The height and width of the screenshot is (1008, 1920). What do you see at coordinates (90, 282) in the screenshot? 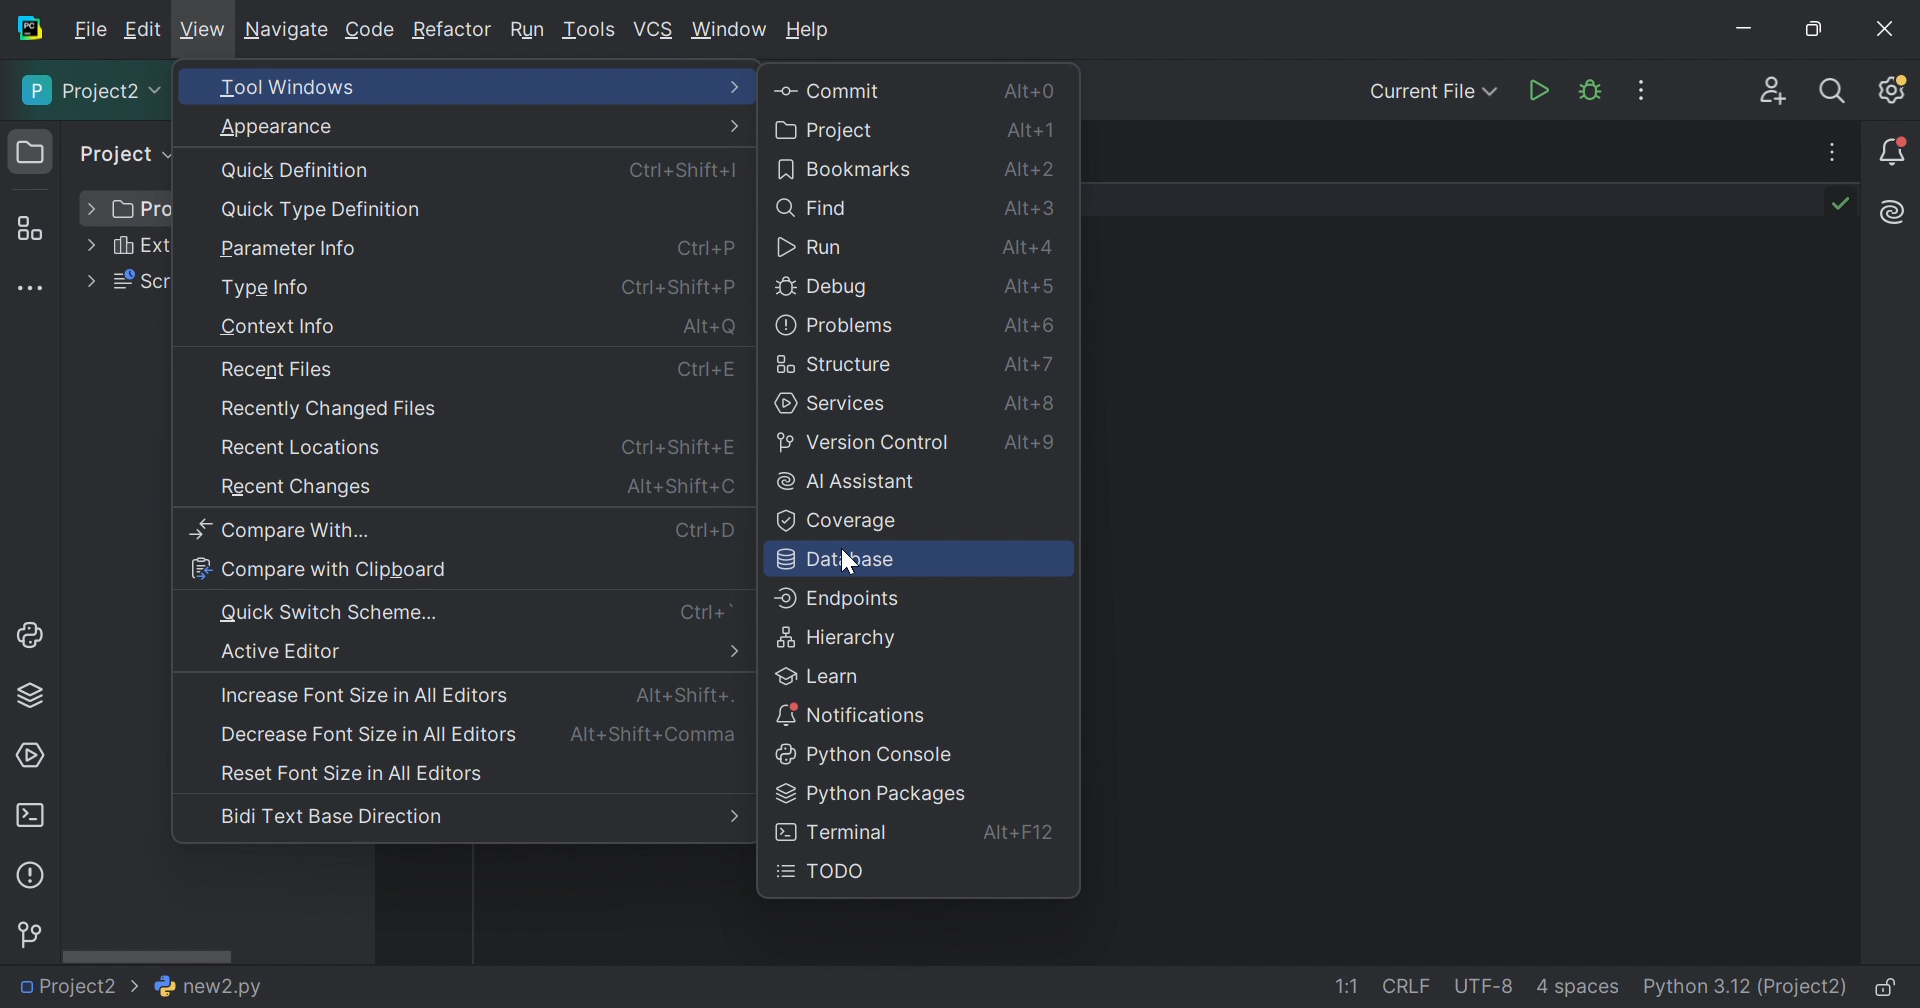
I see `More` at bounding box center [90, 282].